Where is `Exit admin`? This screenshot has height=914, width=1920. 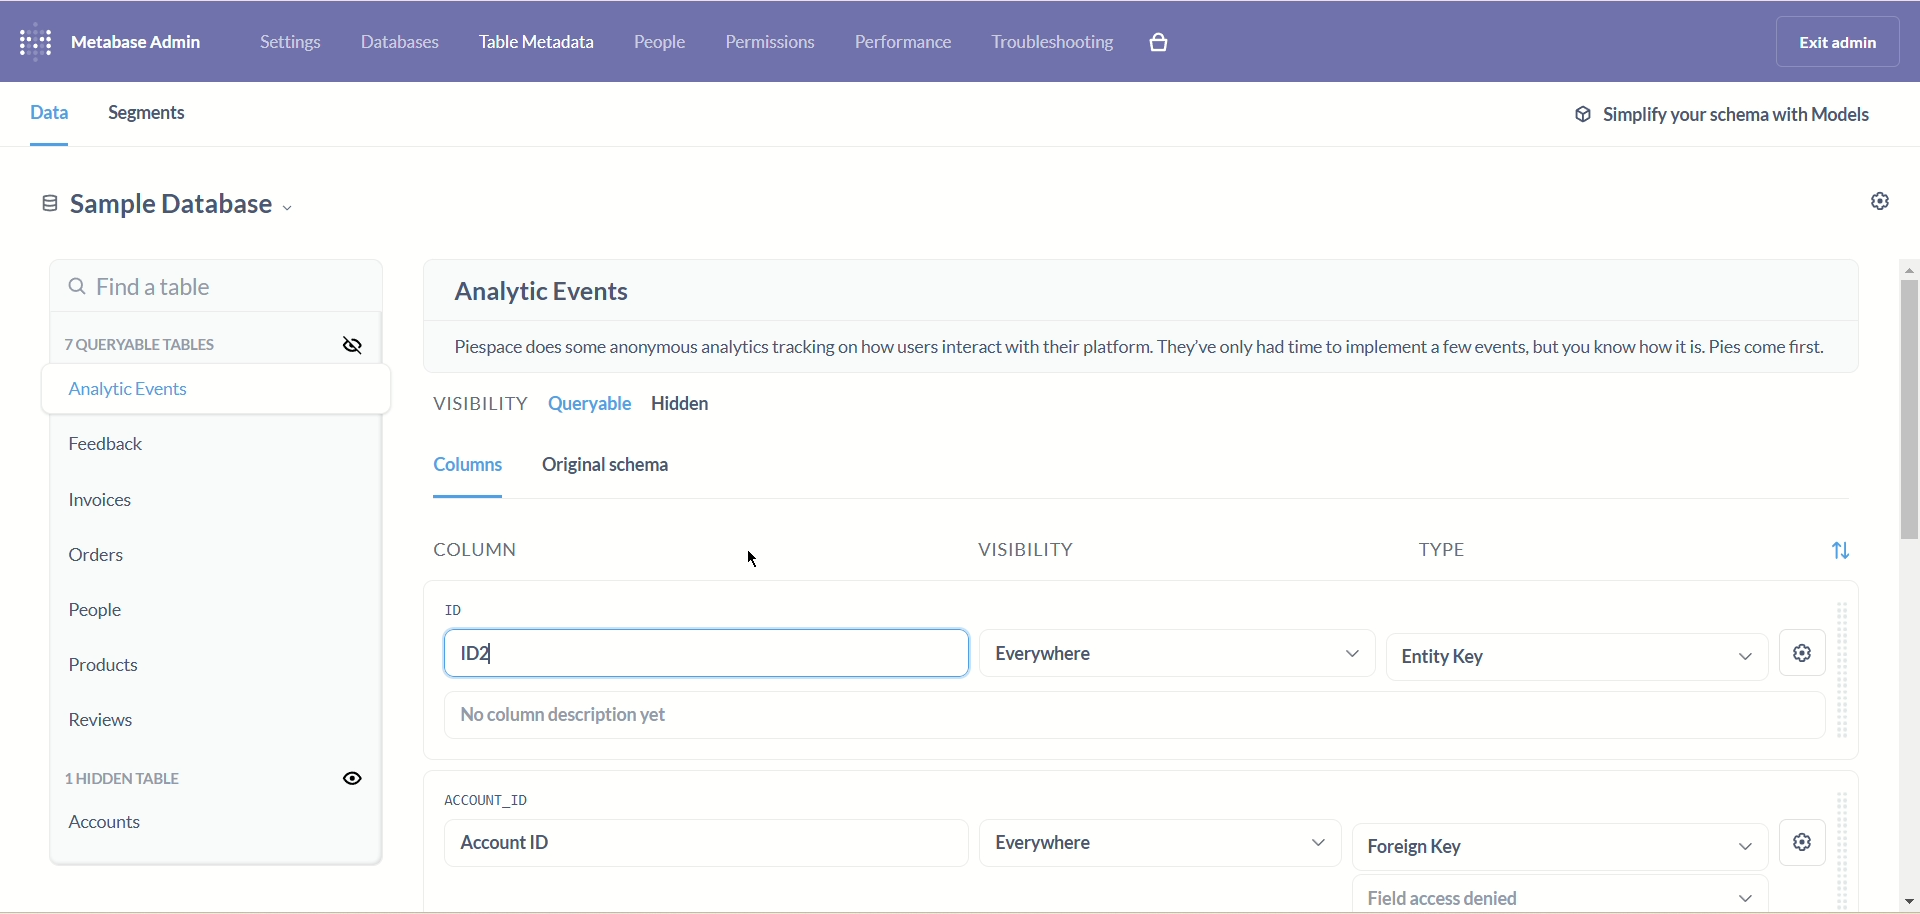
Exit admin is located at coordinates (1828, 43).